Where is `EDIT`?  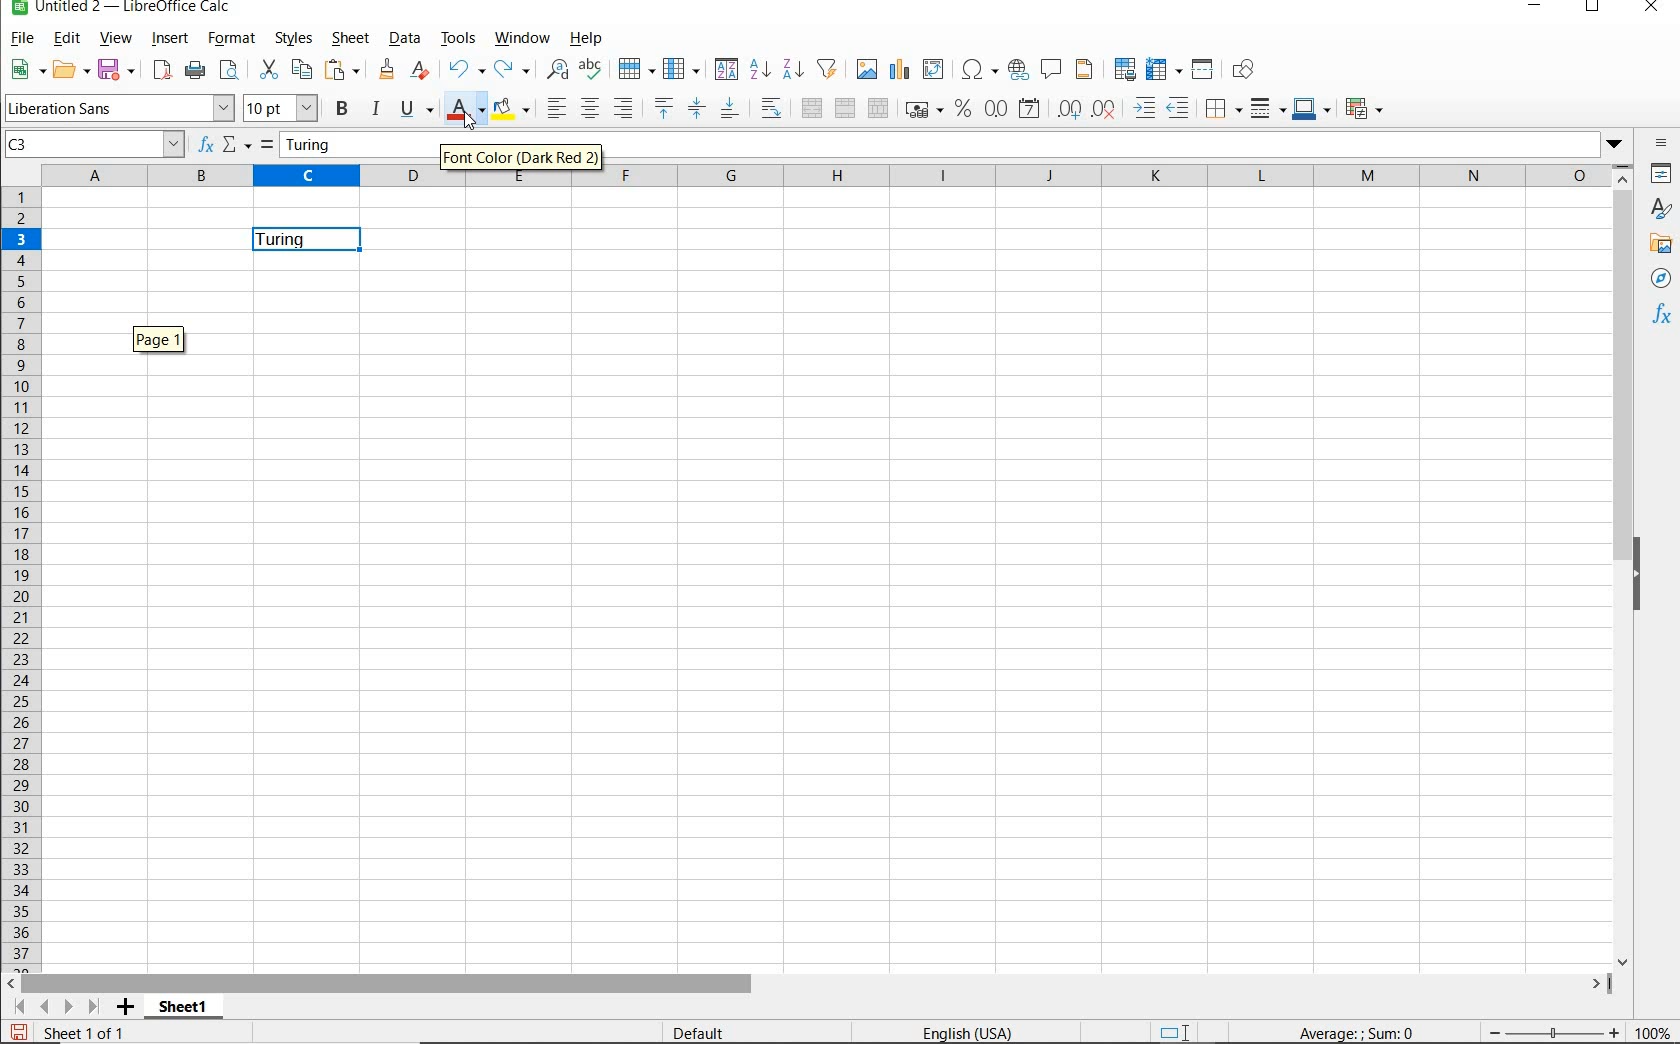
EDIT is located at coordinates (68, 40).